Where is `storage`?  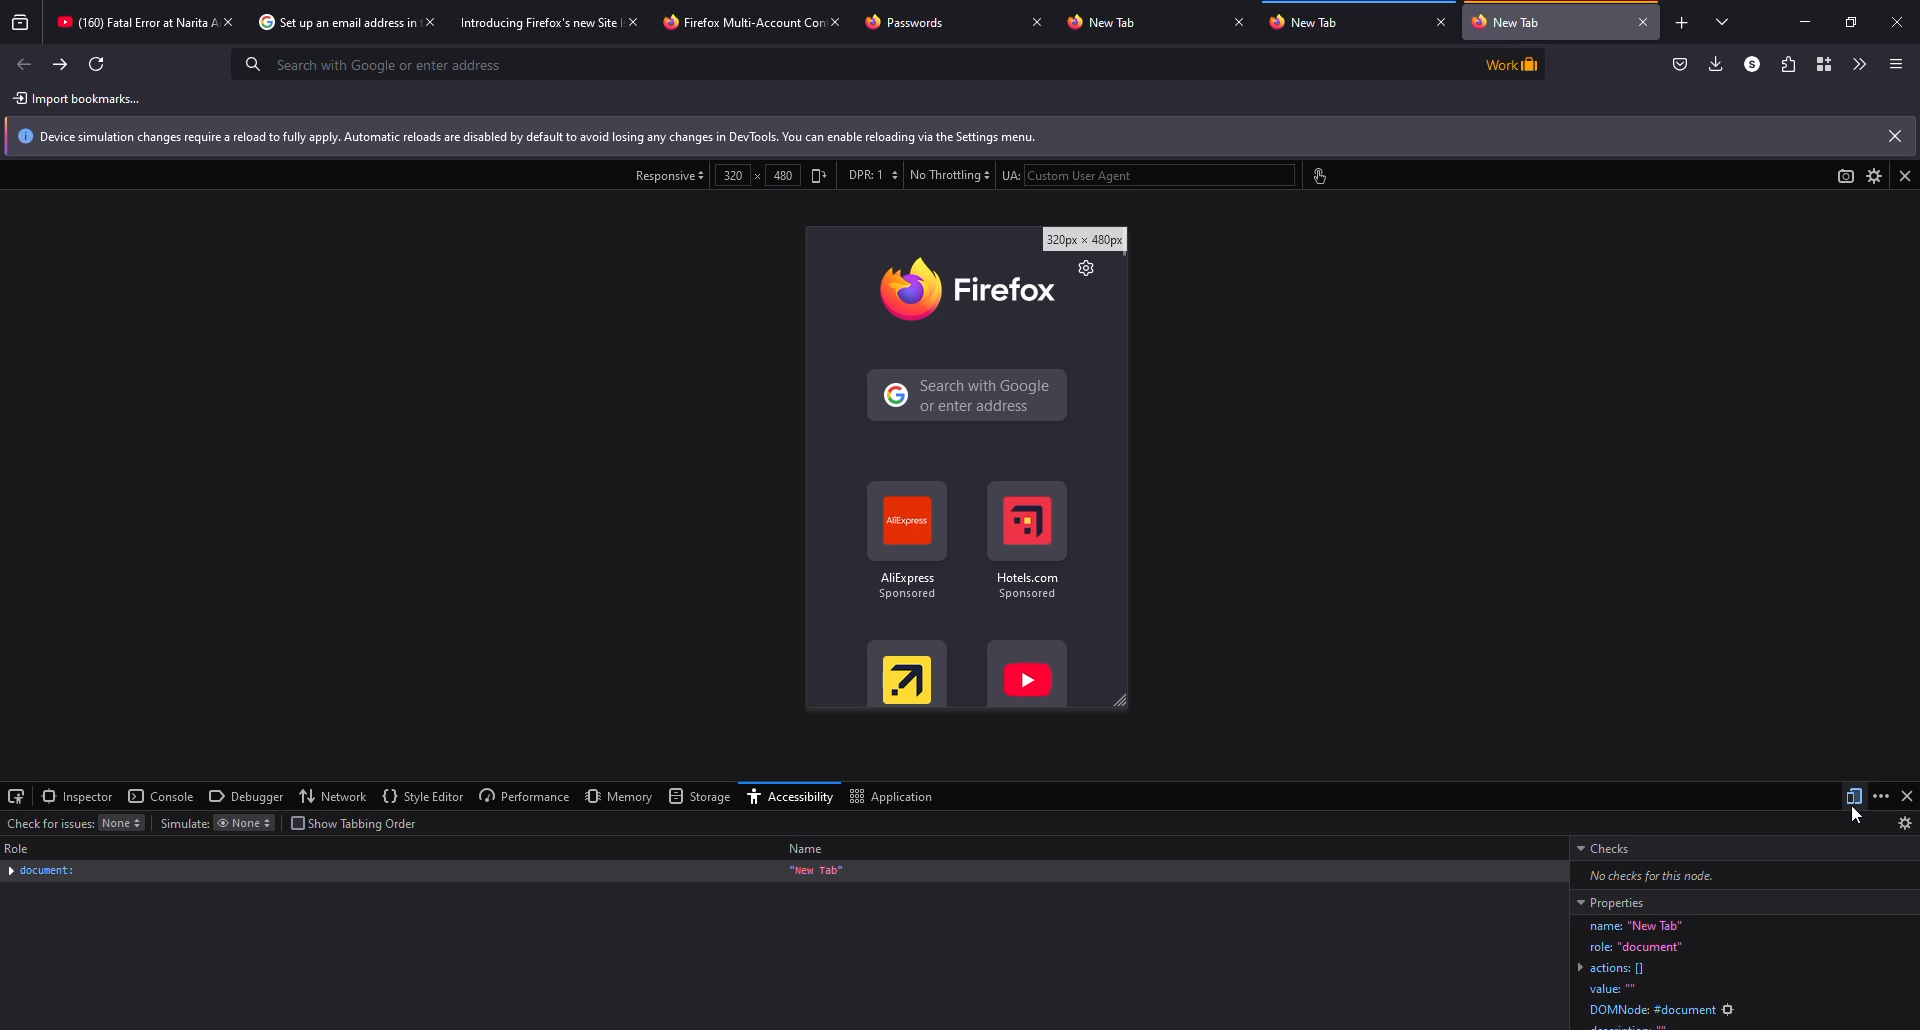
storage is located at coordinates (697, 795).